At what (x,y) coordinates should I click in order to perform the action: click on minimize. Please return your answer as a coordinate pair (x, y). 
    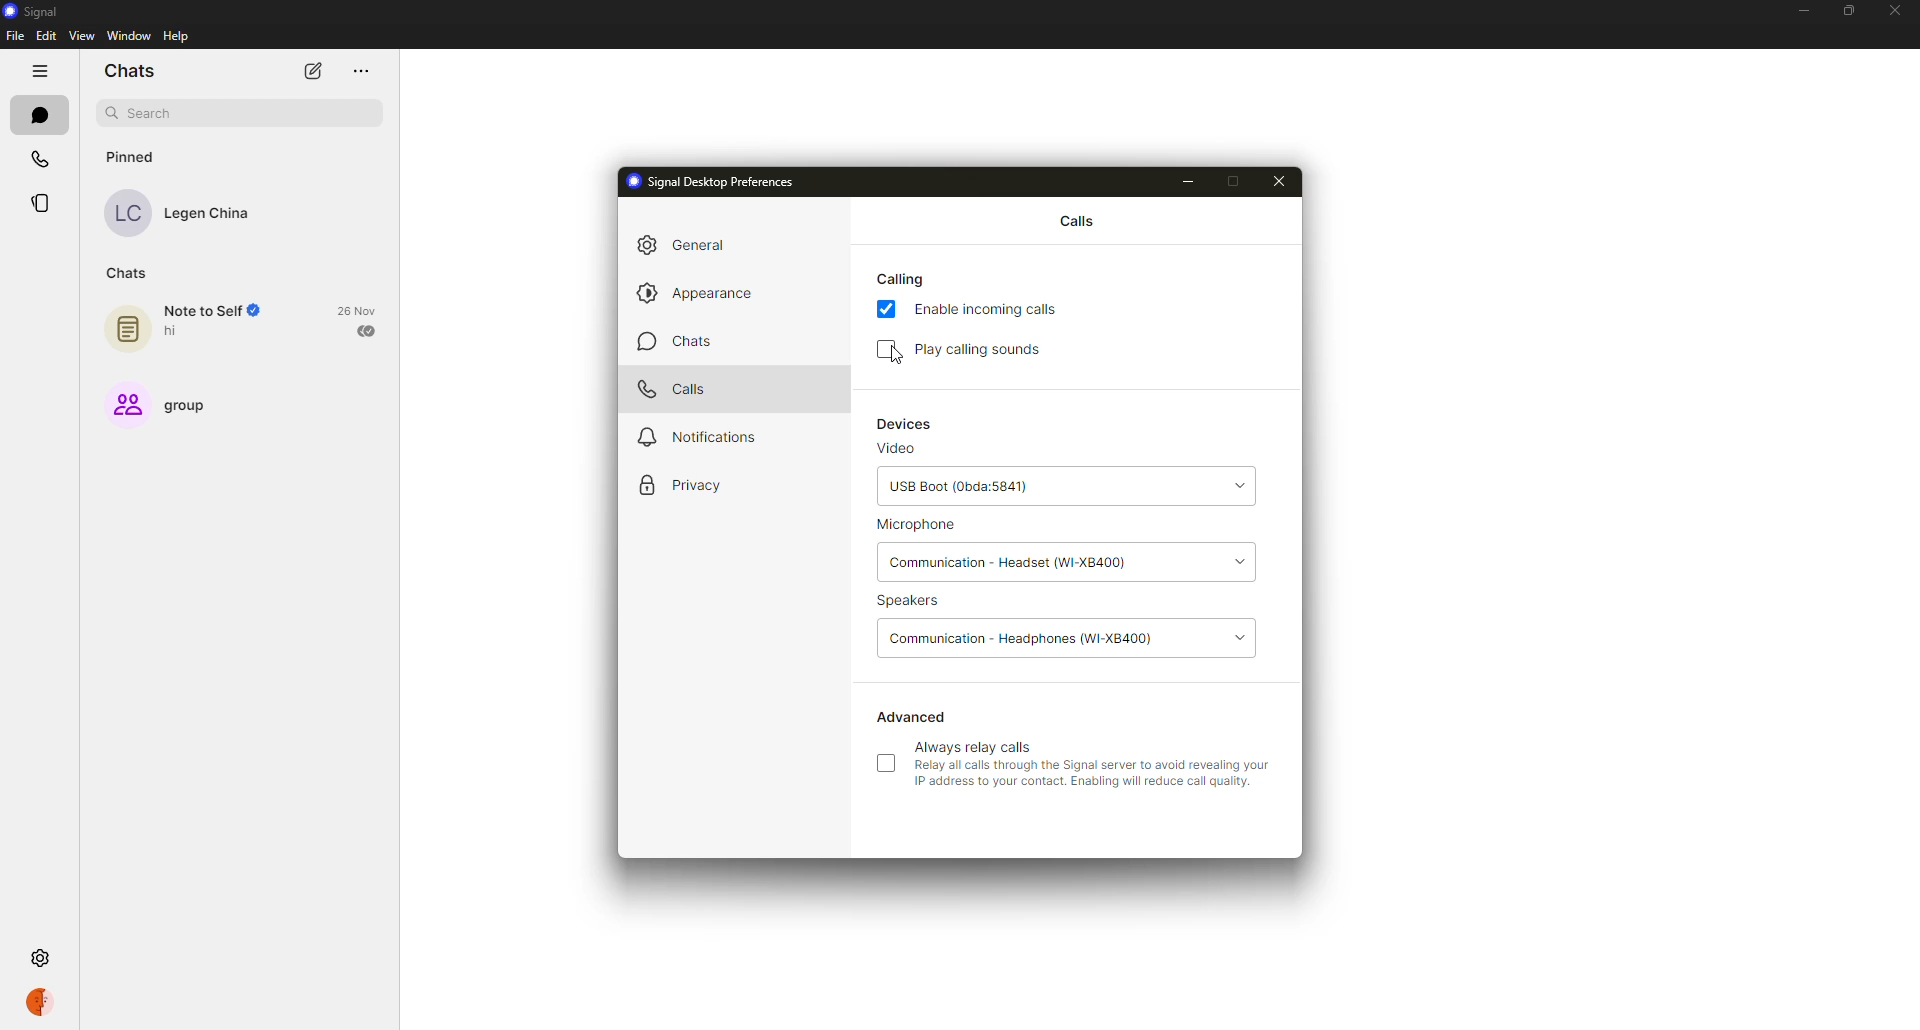
    Looking at the image, I should click on (1190, 182).